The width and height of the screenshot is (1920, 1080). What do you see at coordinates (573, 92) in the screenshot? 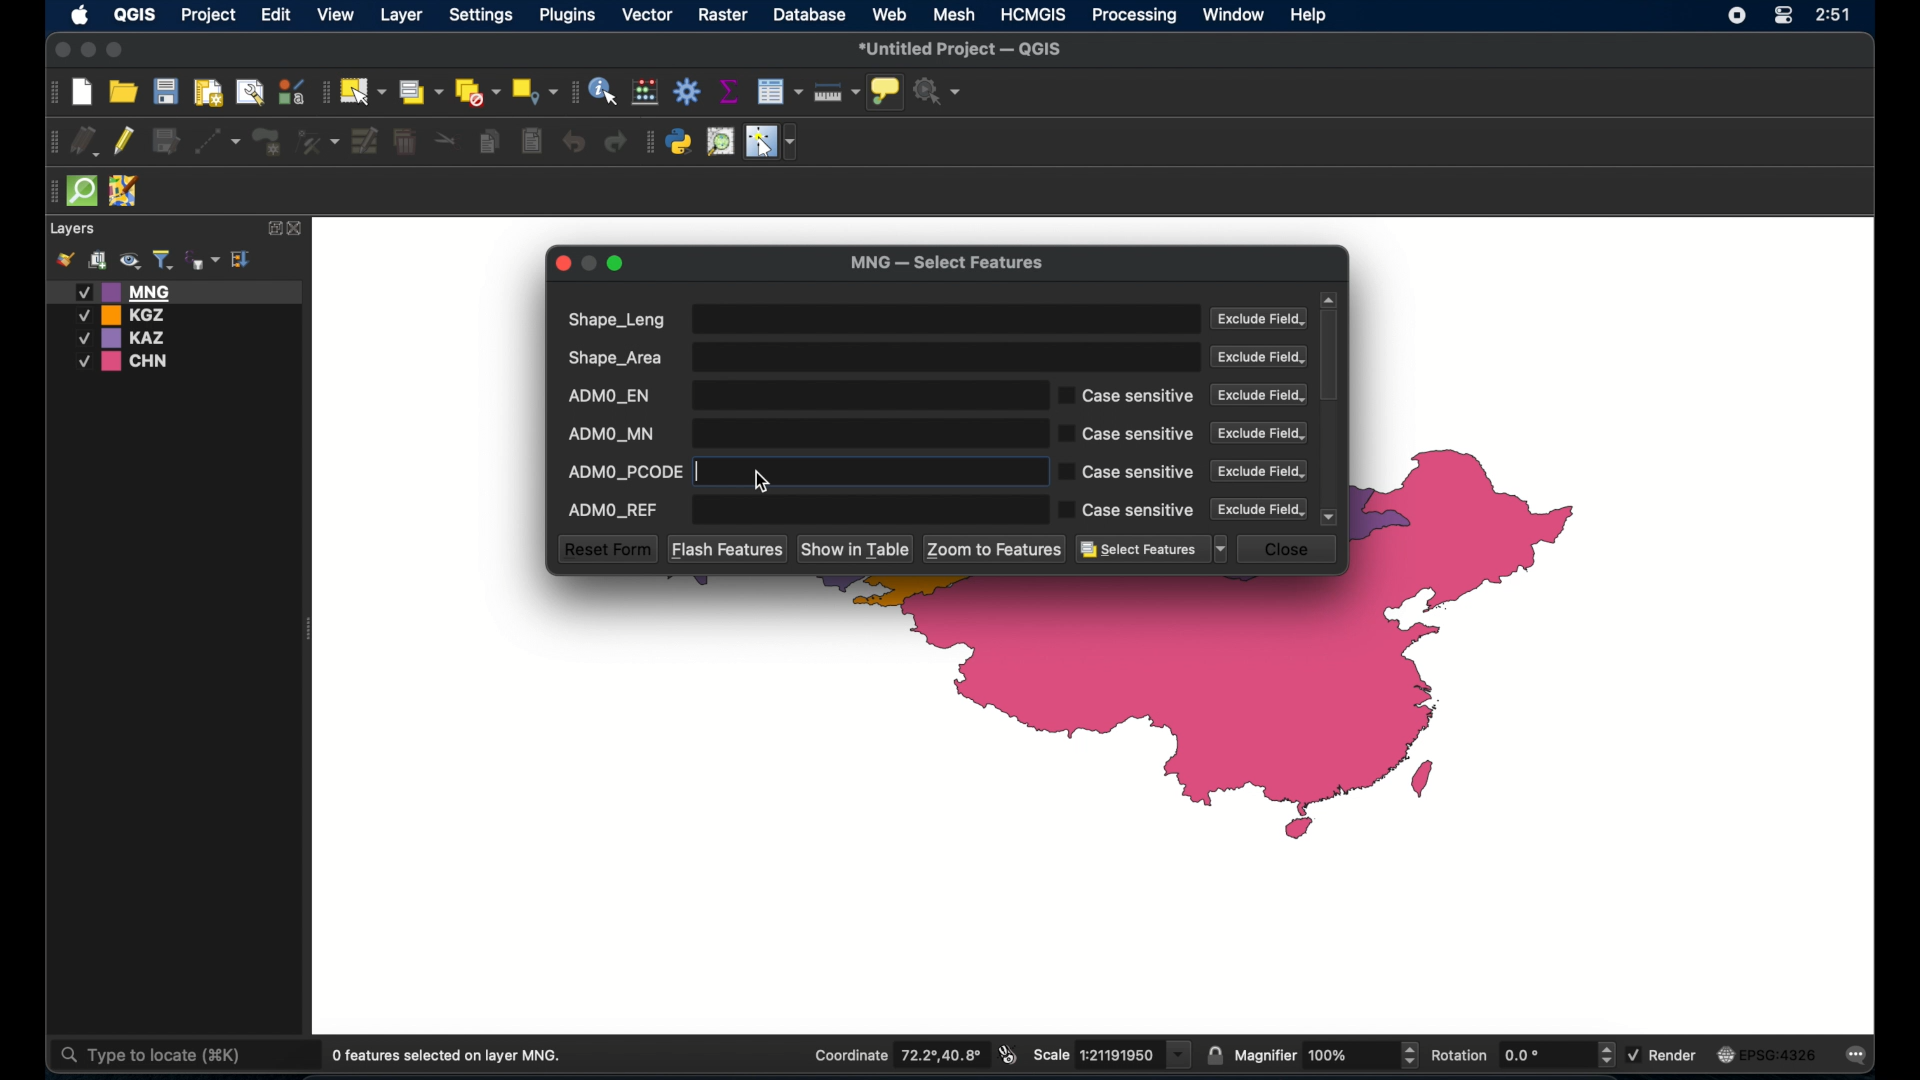
I see `attributes toolbar` at bounding box center [573, 92].